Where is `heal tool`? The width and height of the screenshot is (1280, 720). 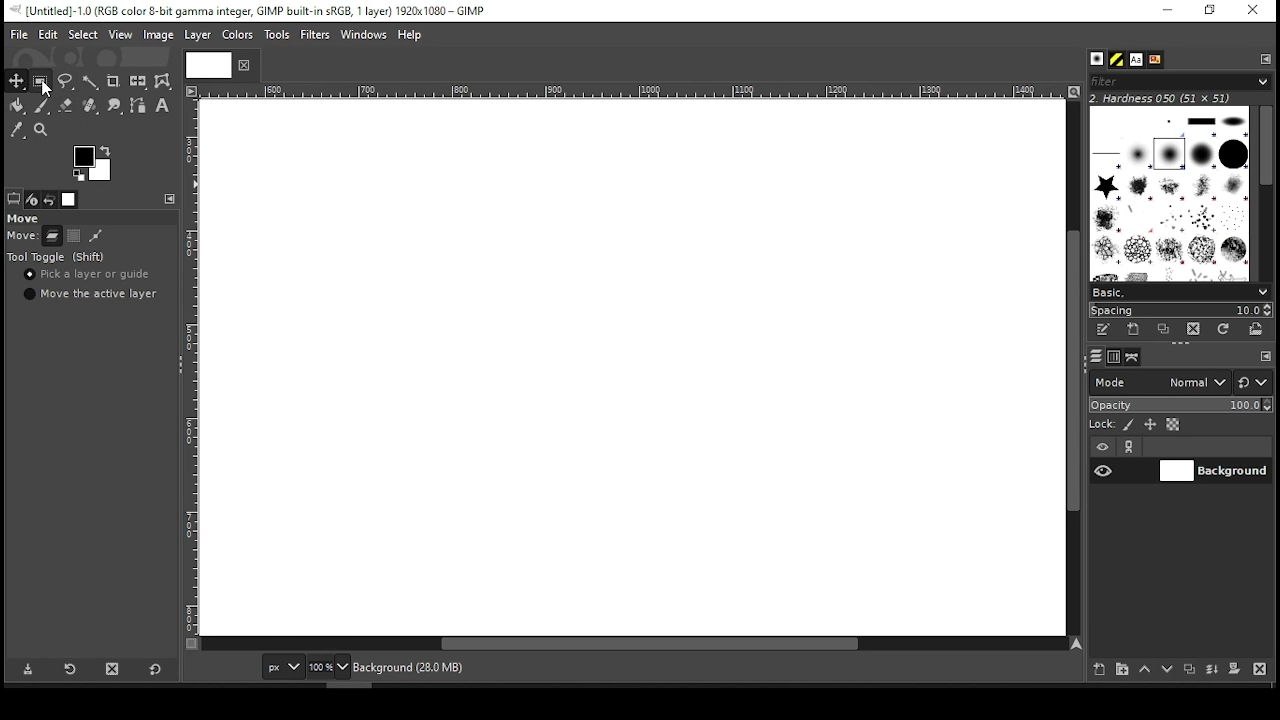 heal tool is located at coordinates (92, 107).